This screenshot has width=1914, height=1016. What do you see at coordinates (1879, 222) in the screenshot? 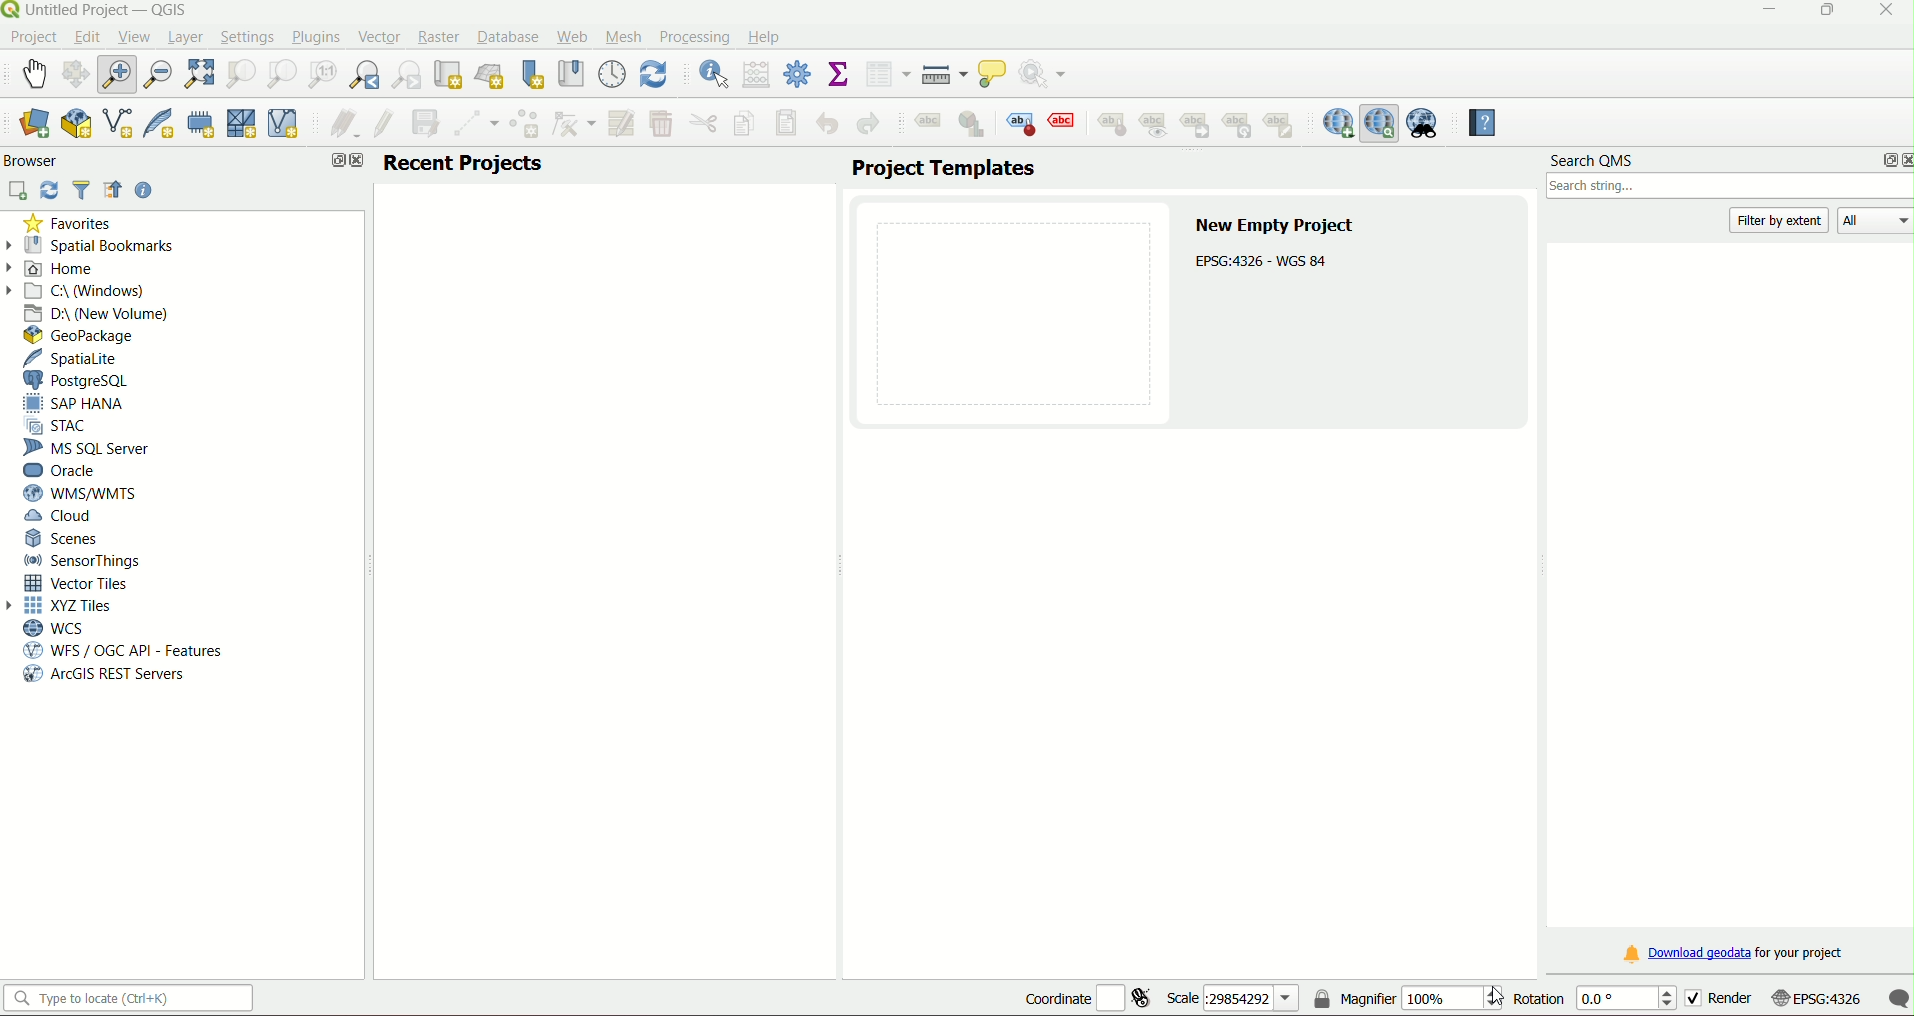
I see `All` at bounding box center [1879, 222].